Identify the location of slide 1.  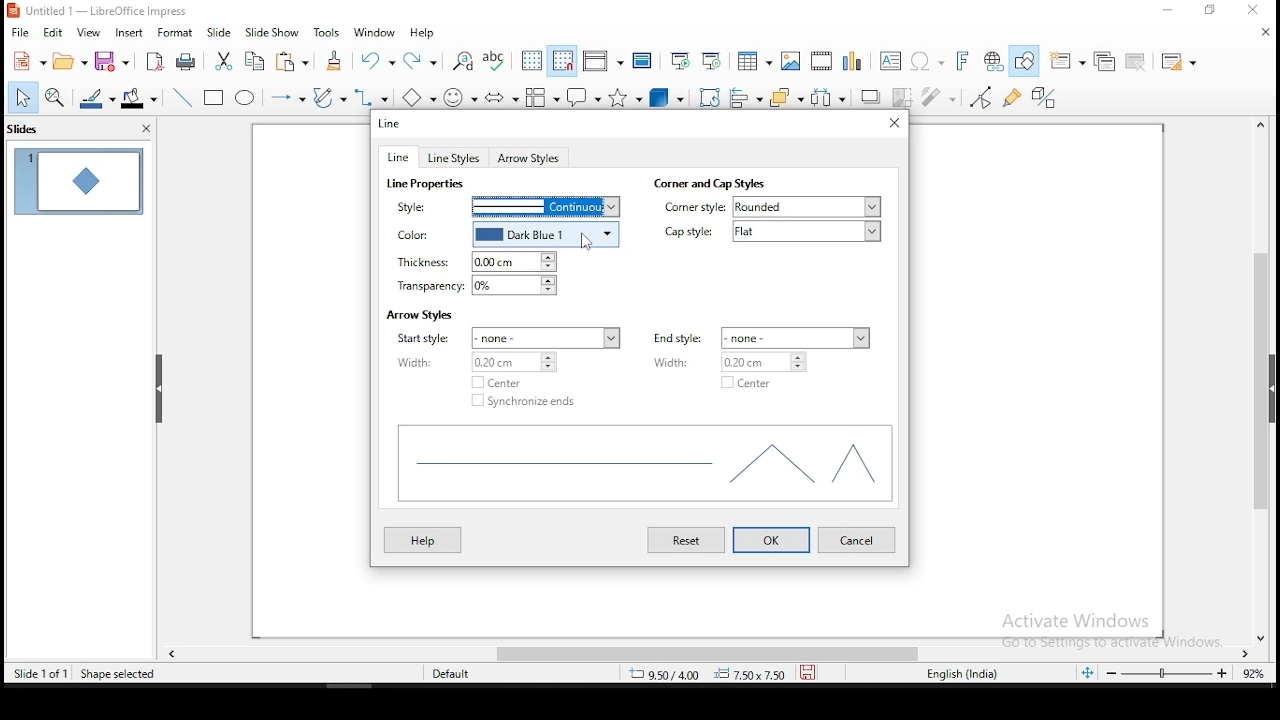
(76, 180).